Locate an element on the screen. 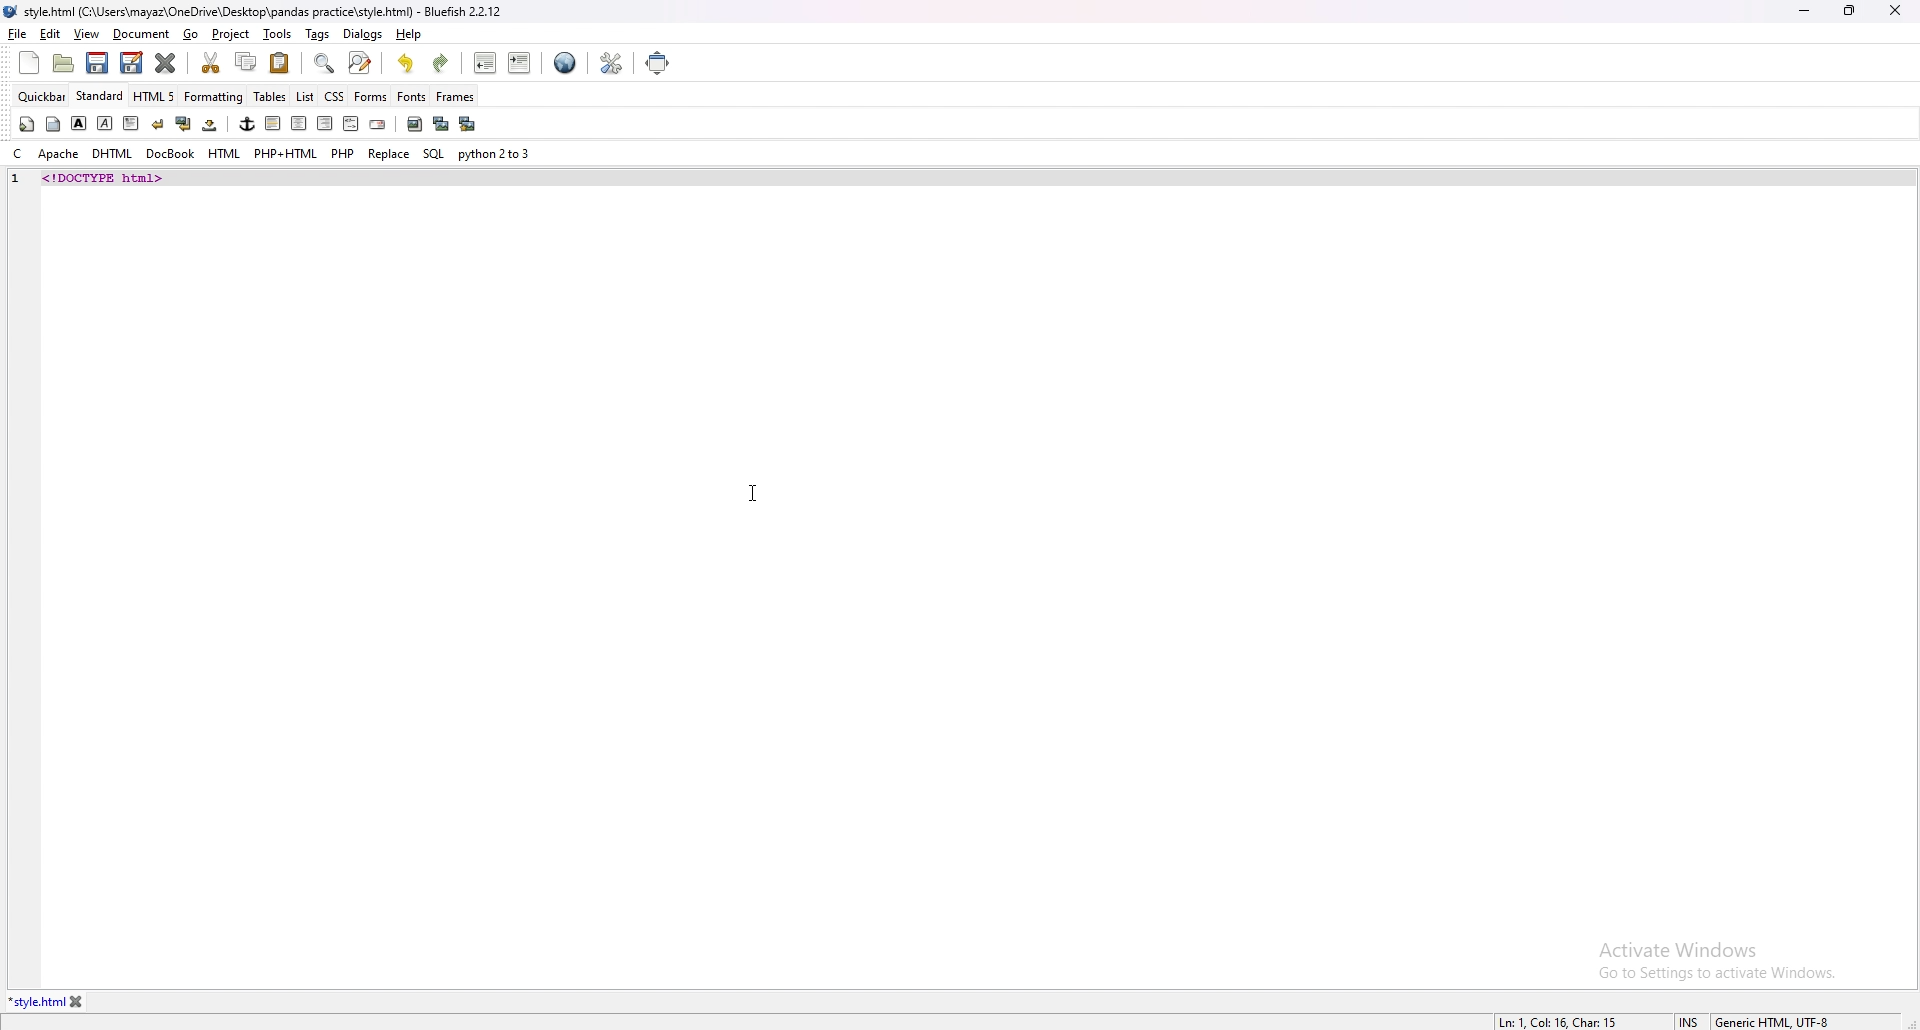 This screenshot has width=1920, height=1030. file name is located at coordinates (256, 13).